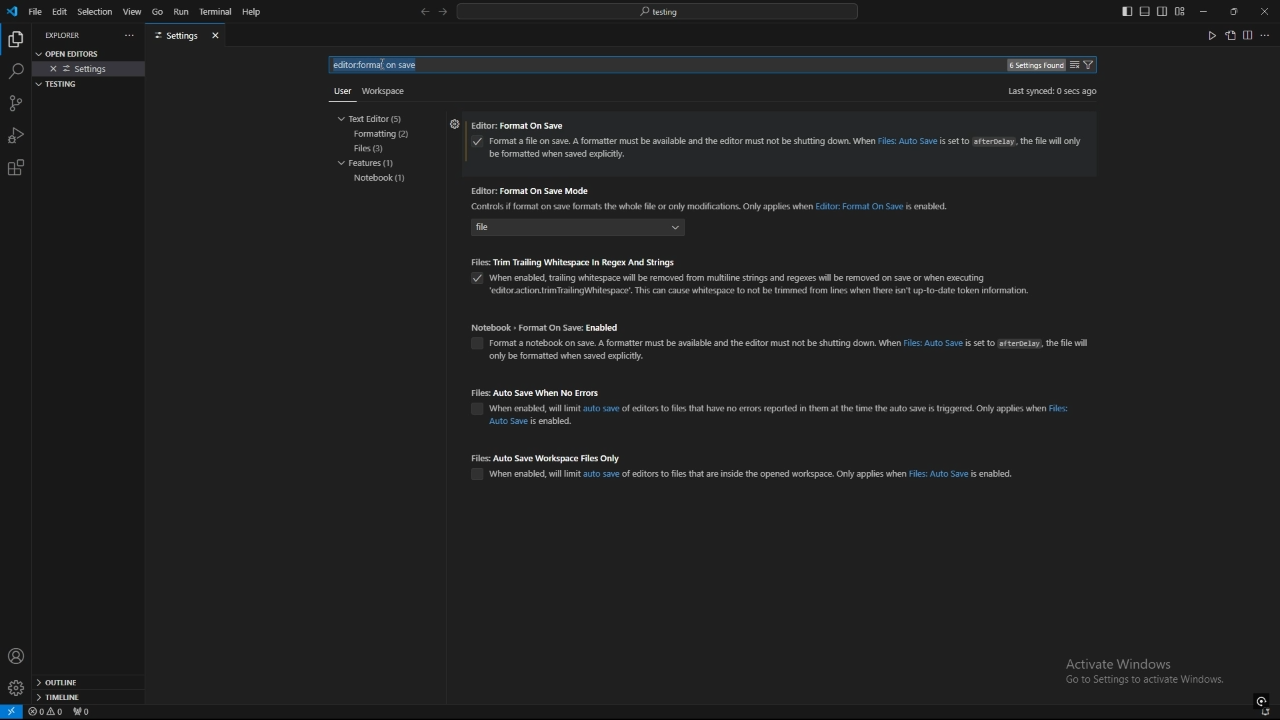  I want to click on GO LIVE, so click(1262, 700).